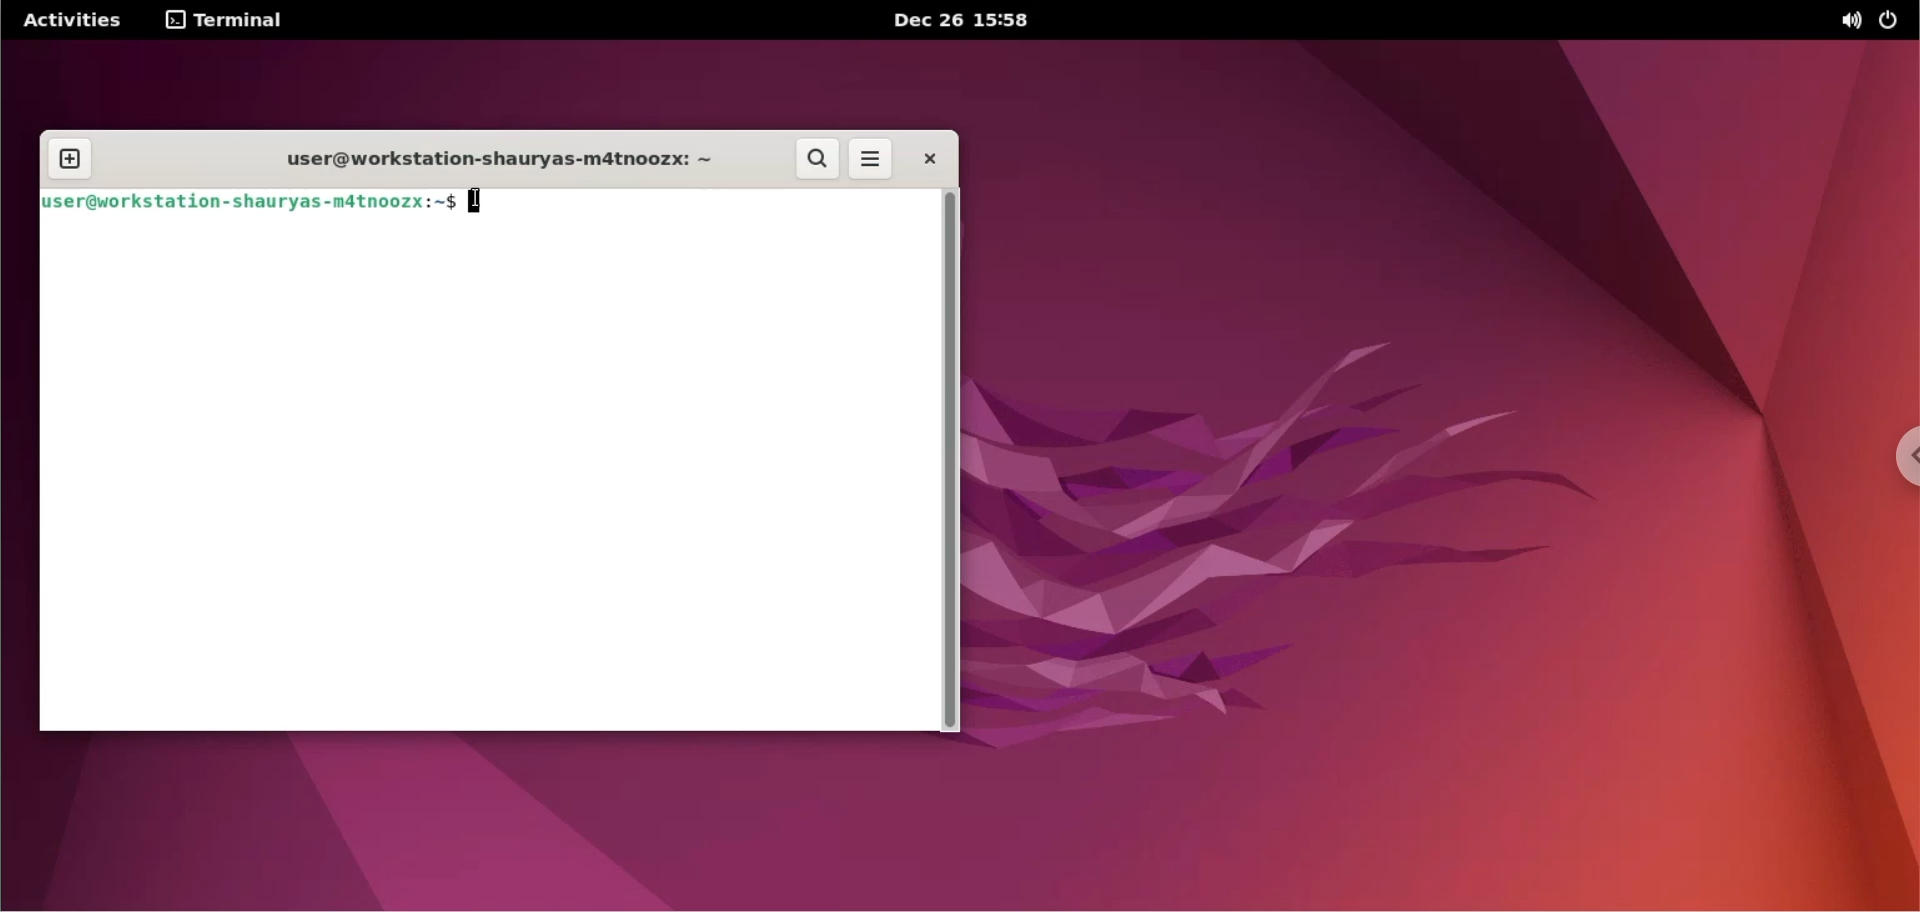 The width and height of the screenshot is (1920, 912). I want to click on search, so click(819, 160).